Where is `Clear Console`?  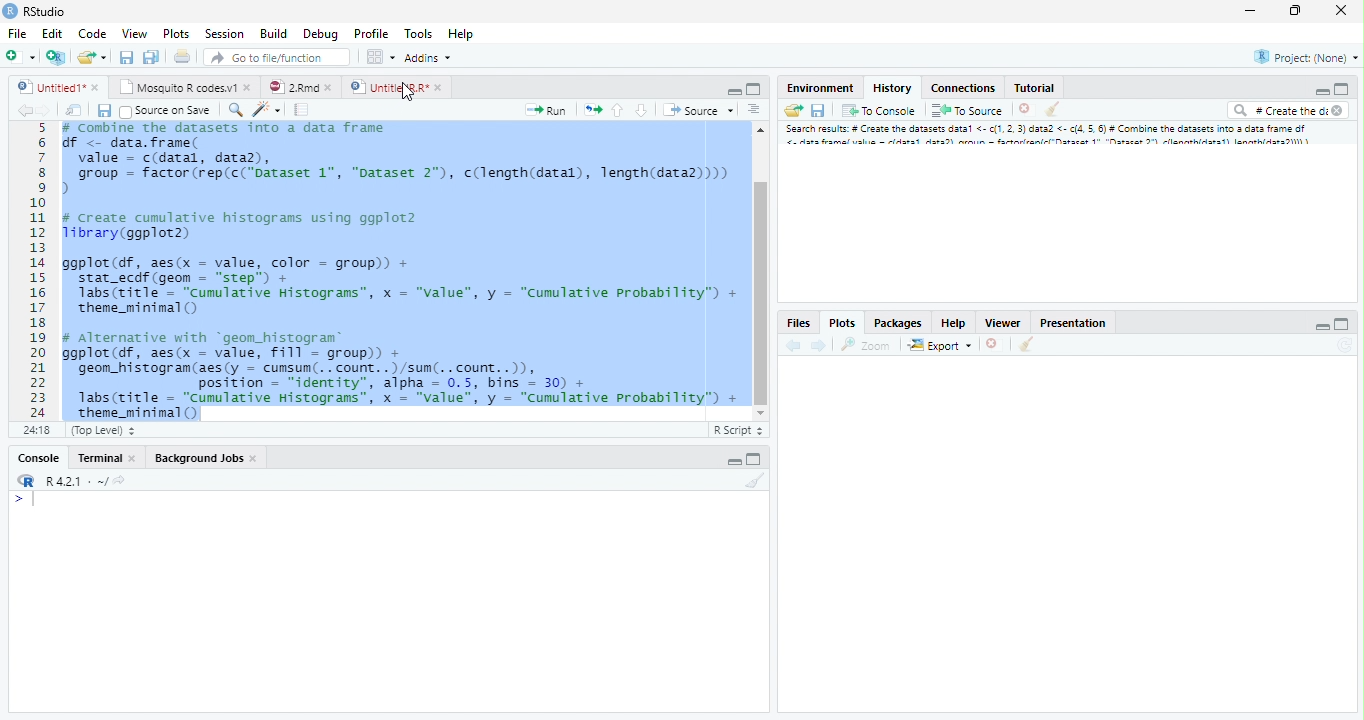
Clear Console is located at coordinates (760, 483).